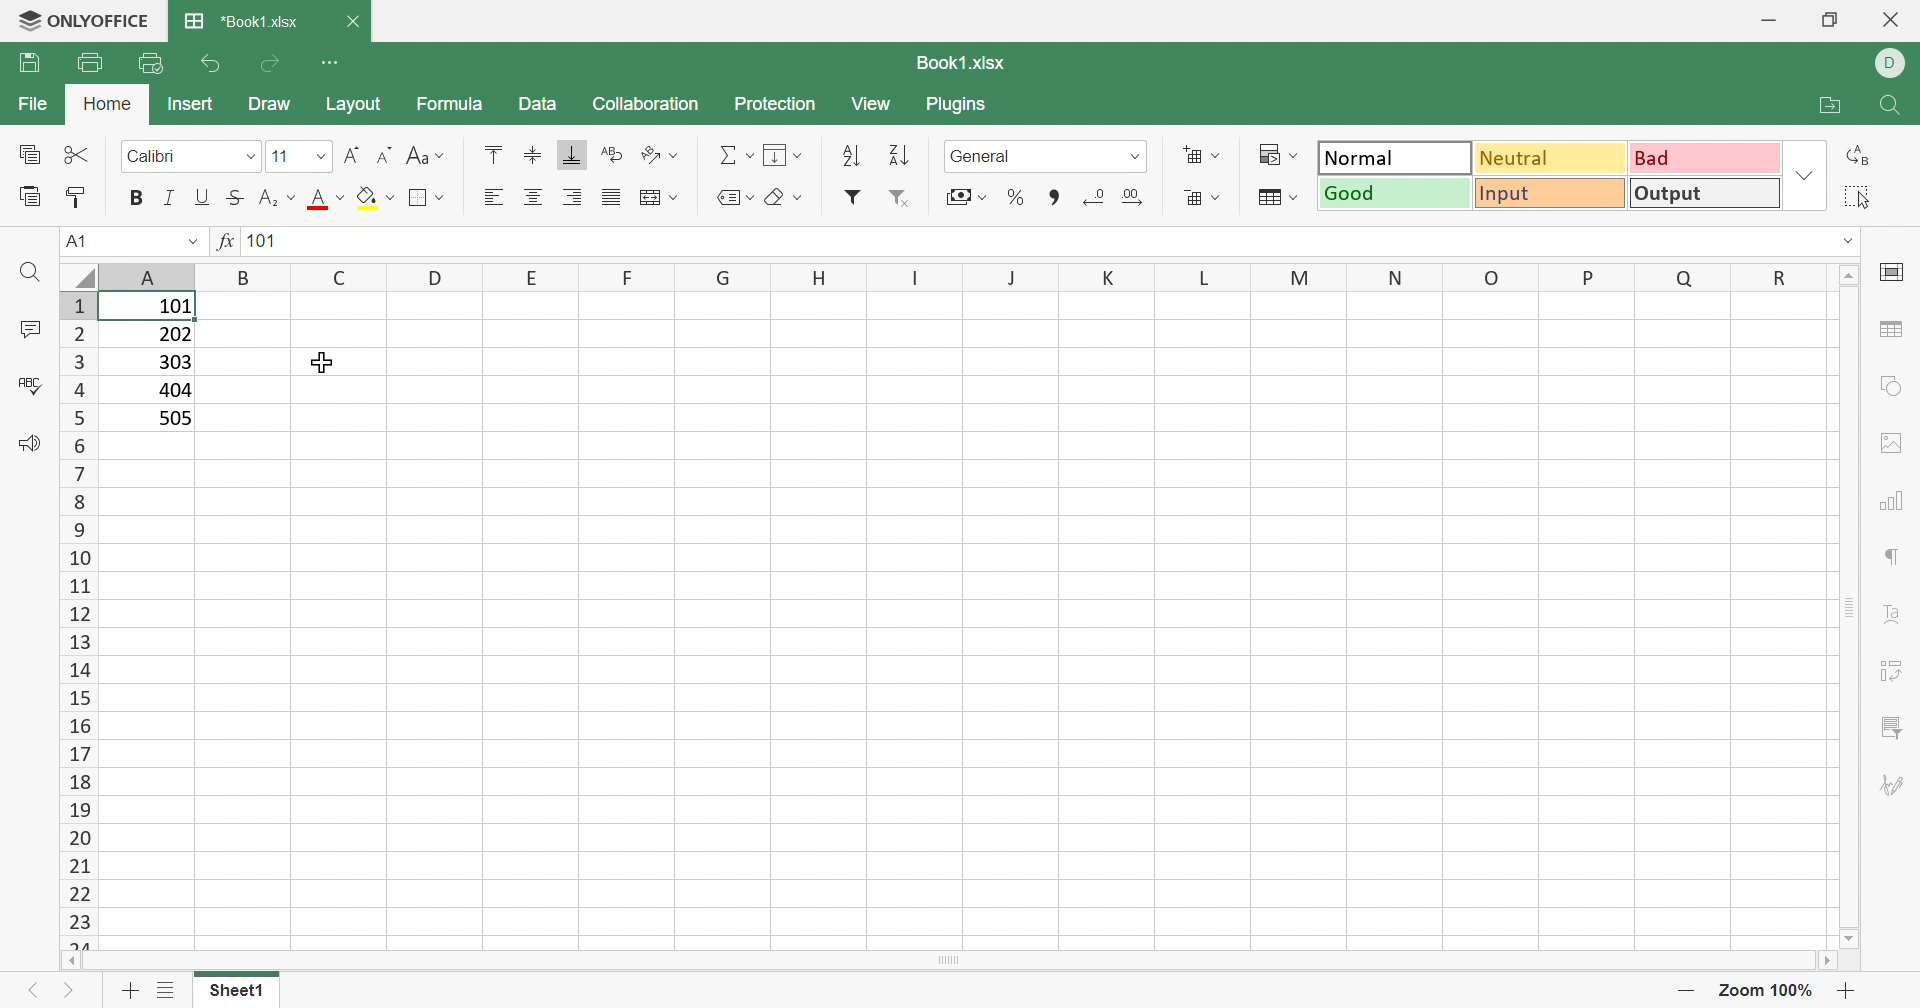 The image size is (1920, 1008). What do you see at coordinates (254, 158) in the screenshot?
I see `Drop Down` at bounding box center [254, 158].